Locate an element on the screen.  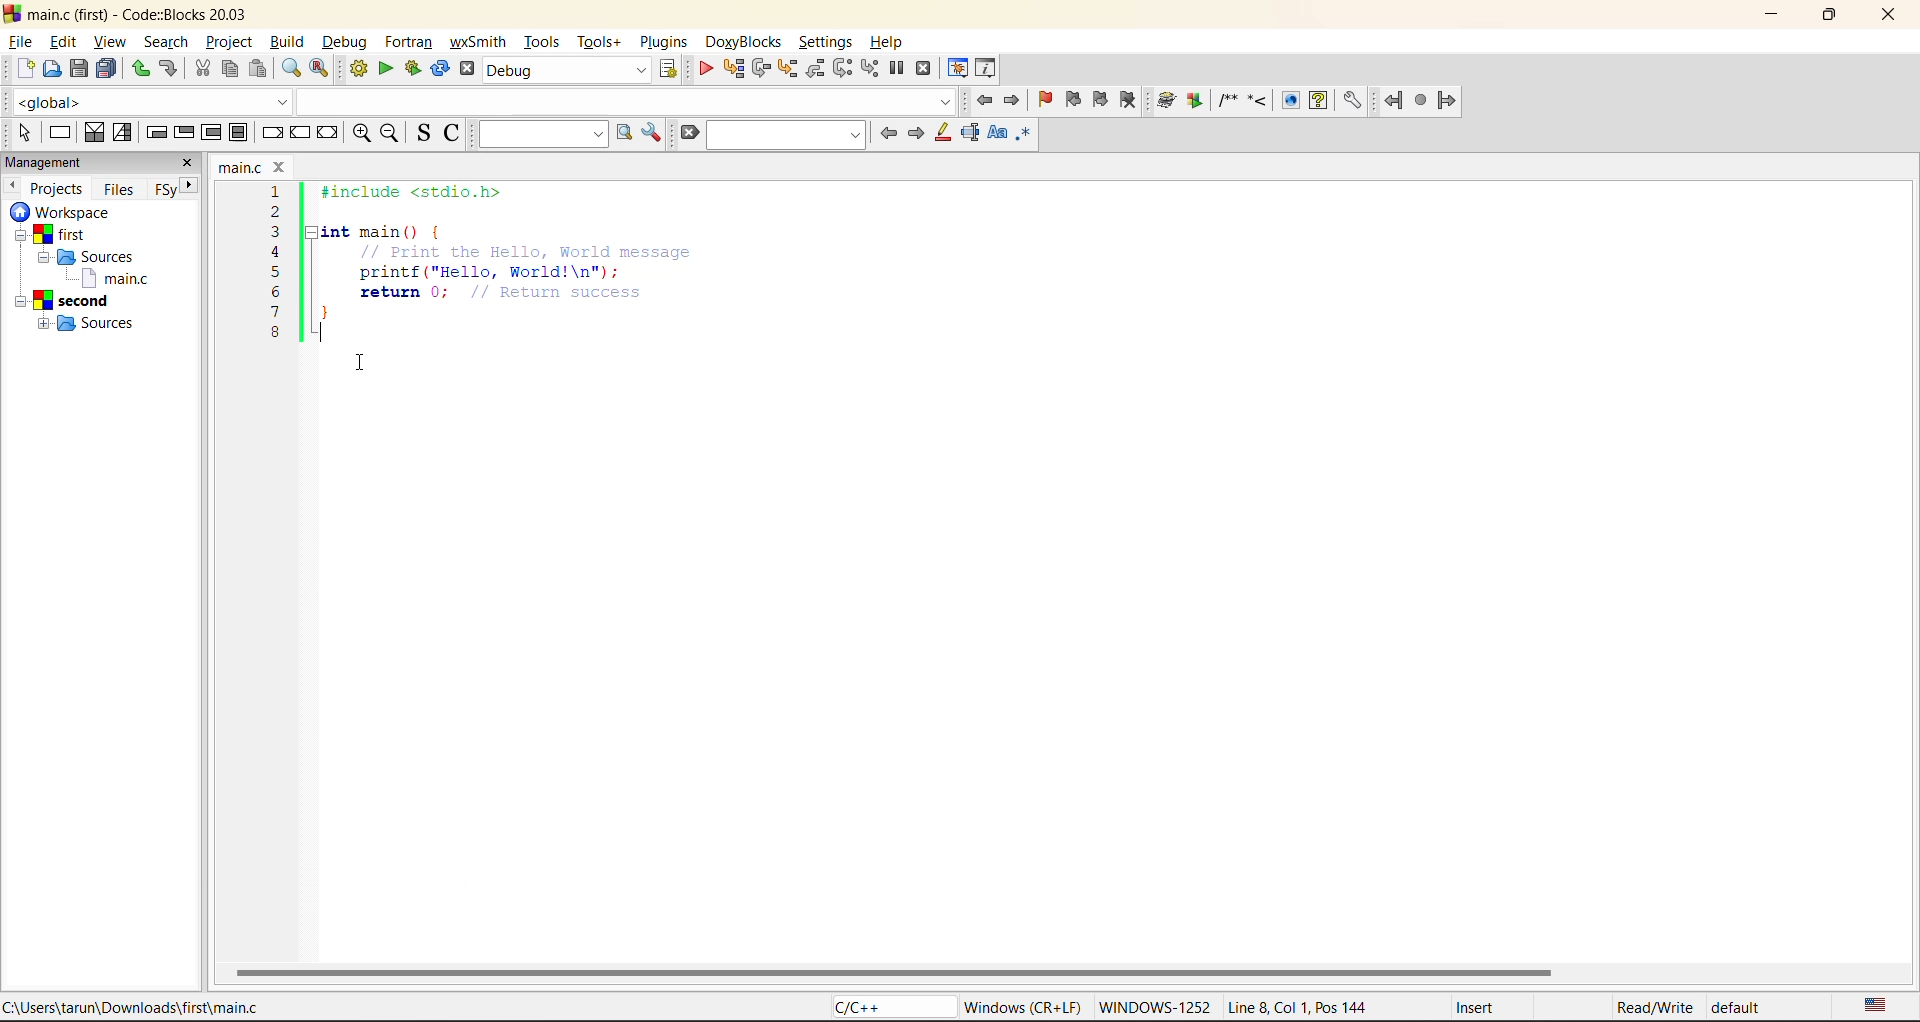
code:blocks logo is located at coordinates (12, 13).